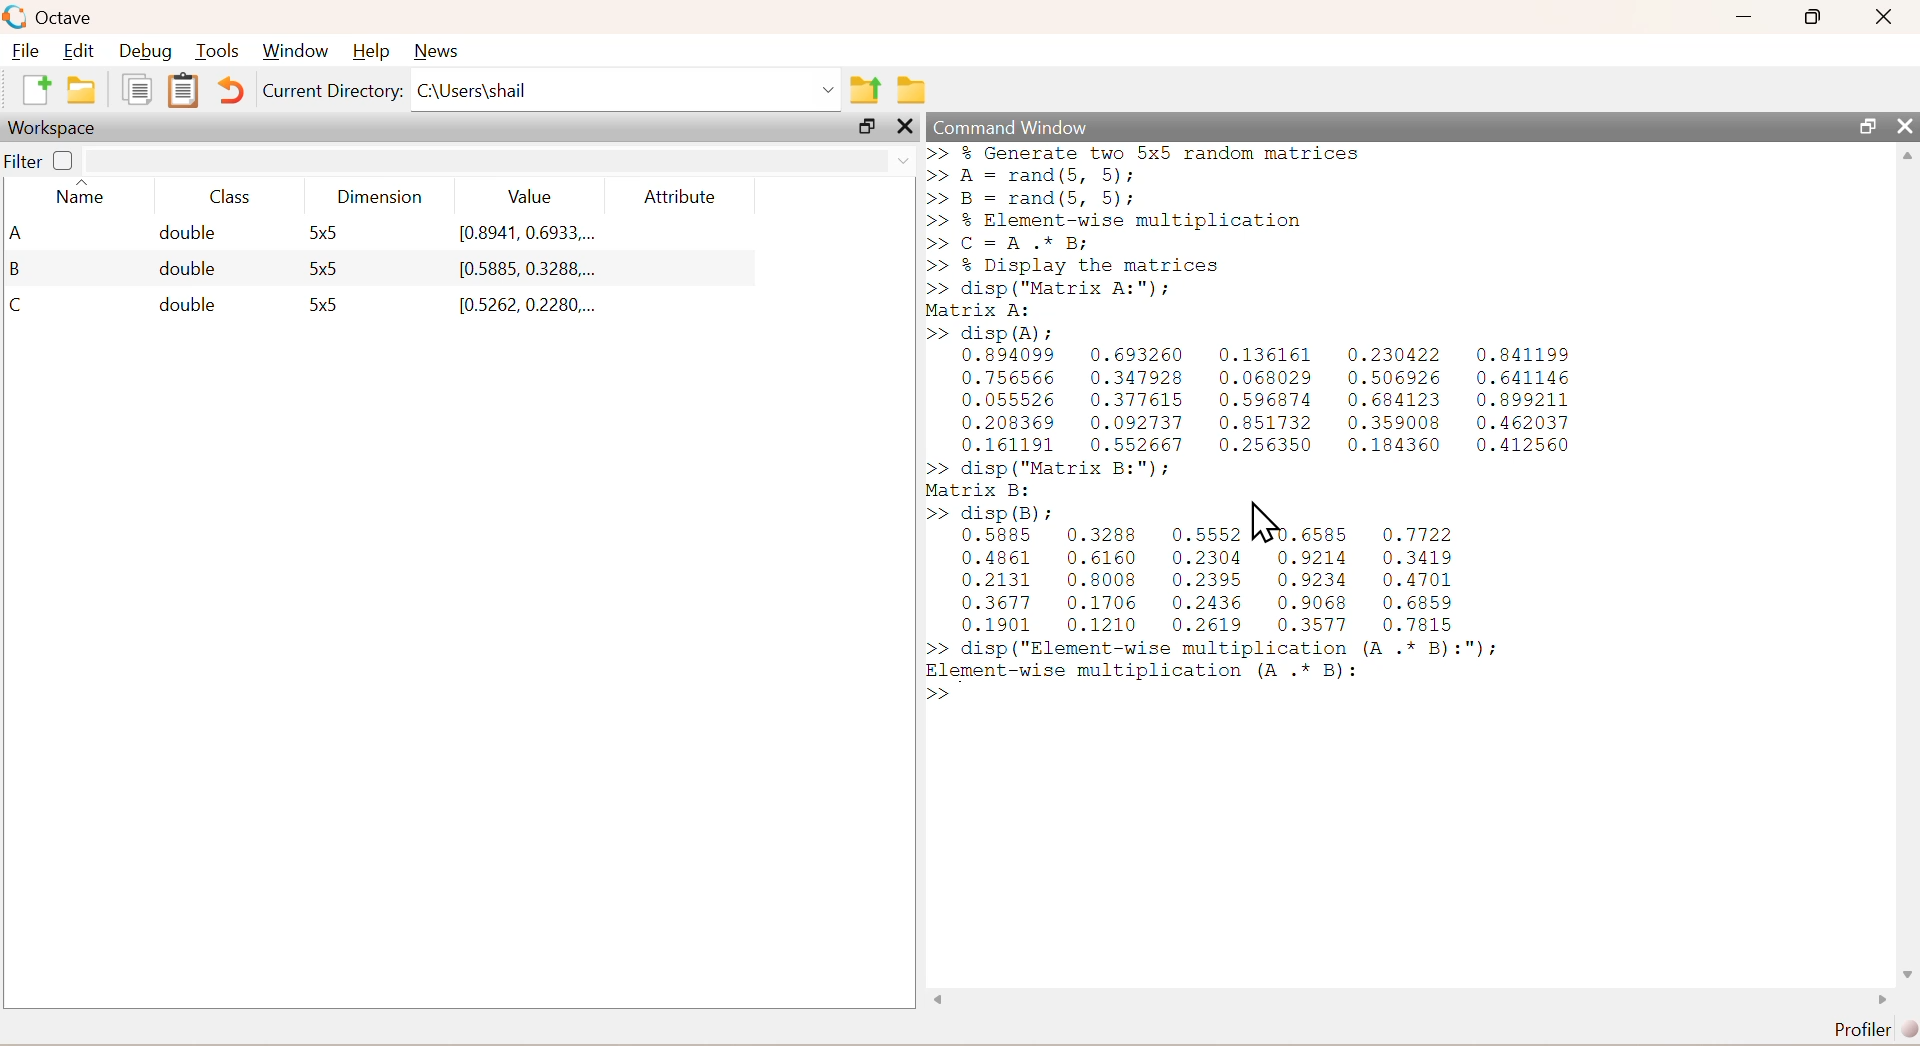 The height and width of the screenshot is (1046, 1920). What do you see at coordinates (54, 130) in the screenshot?
I see `Workspace` at bounding box center [54, 130].